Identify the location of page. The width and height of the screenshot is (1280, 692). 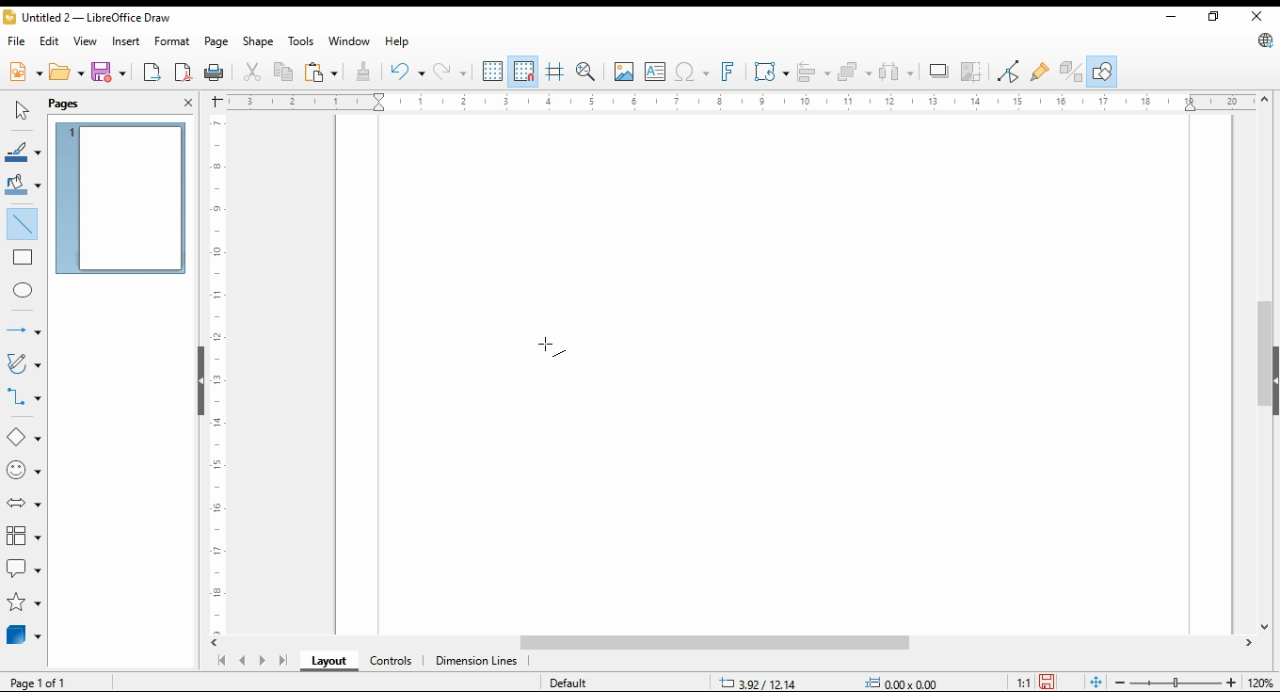
(219, 41).